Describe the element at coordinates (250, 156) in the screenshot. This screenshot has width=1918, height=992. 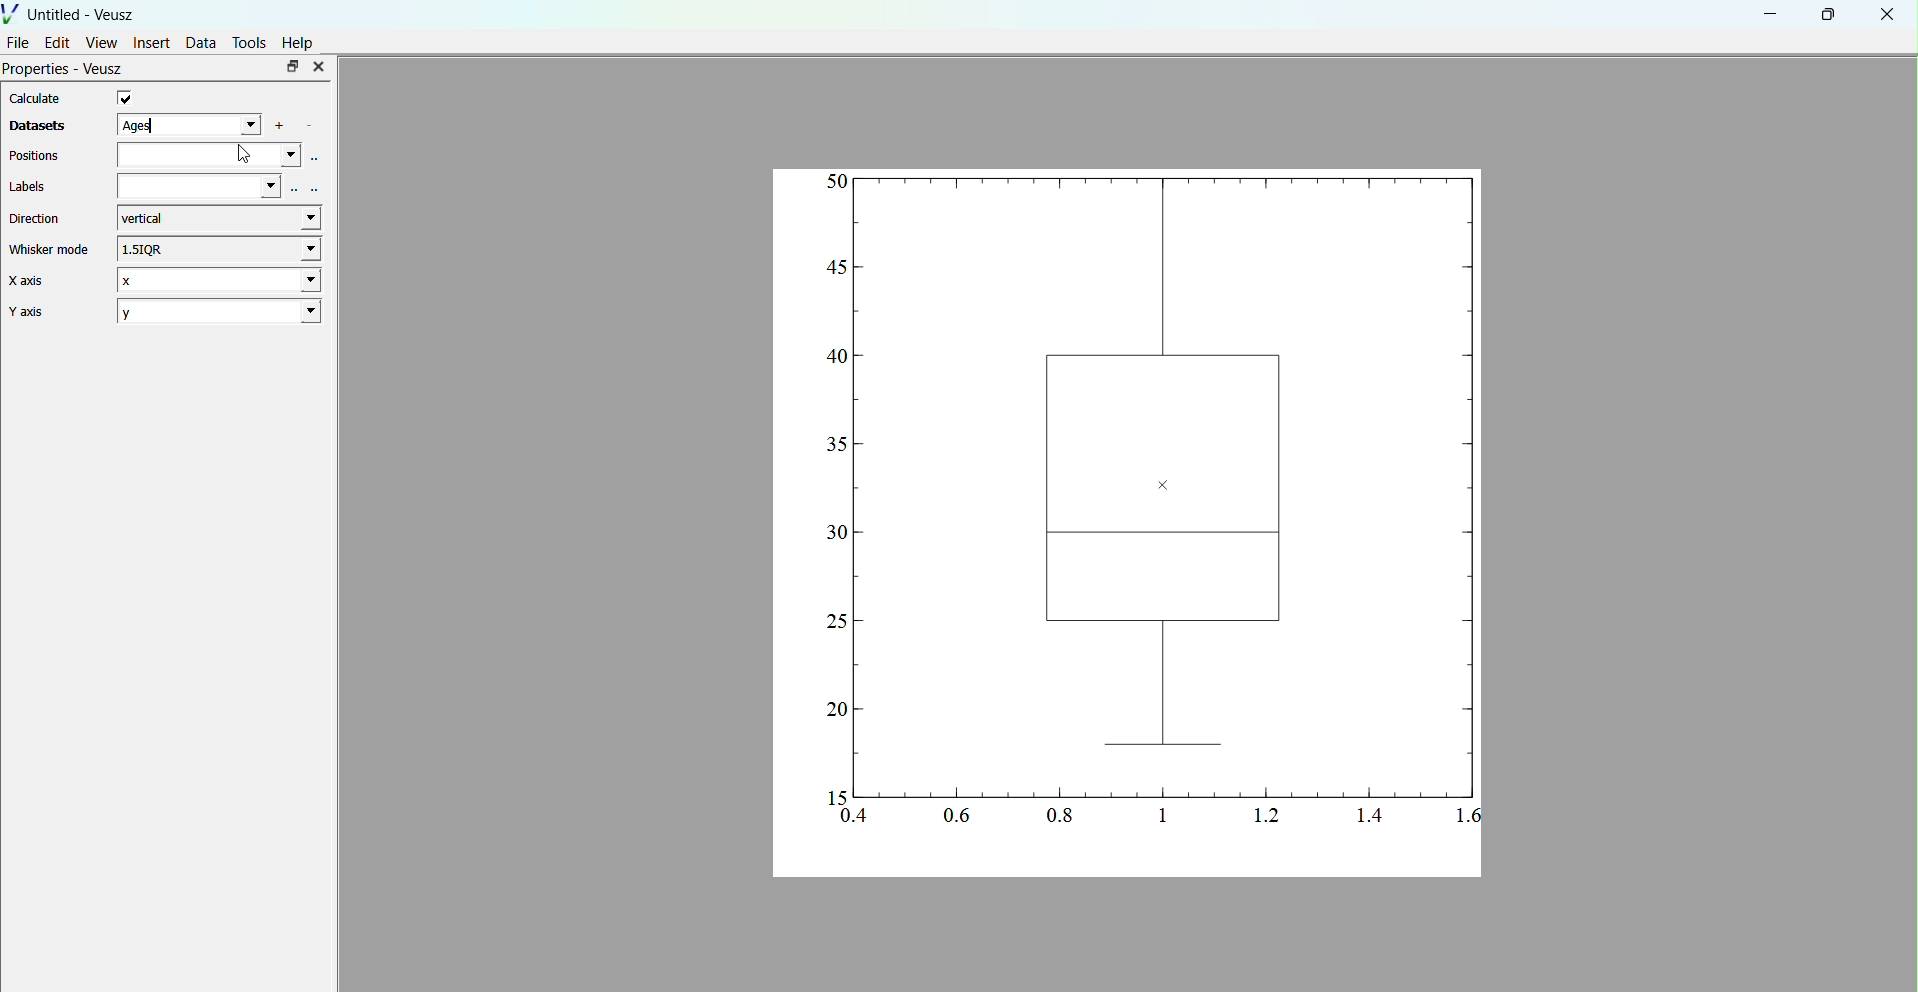
I see `cursor` at that location.